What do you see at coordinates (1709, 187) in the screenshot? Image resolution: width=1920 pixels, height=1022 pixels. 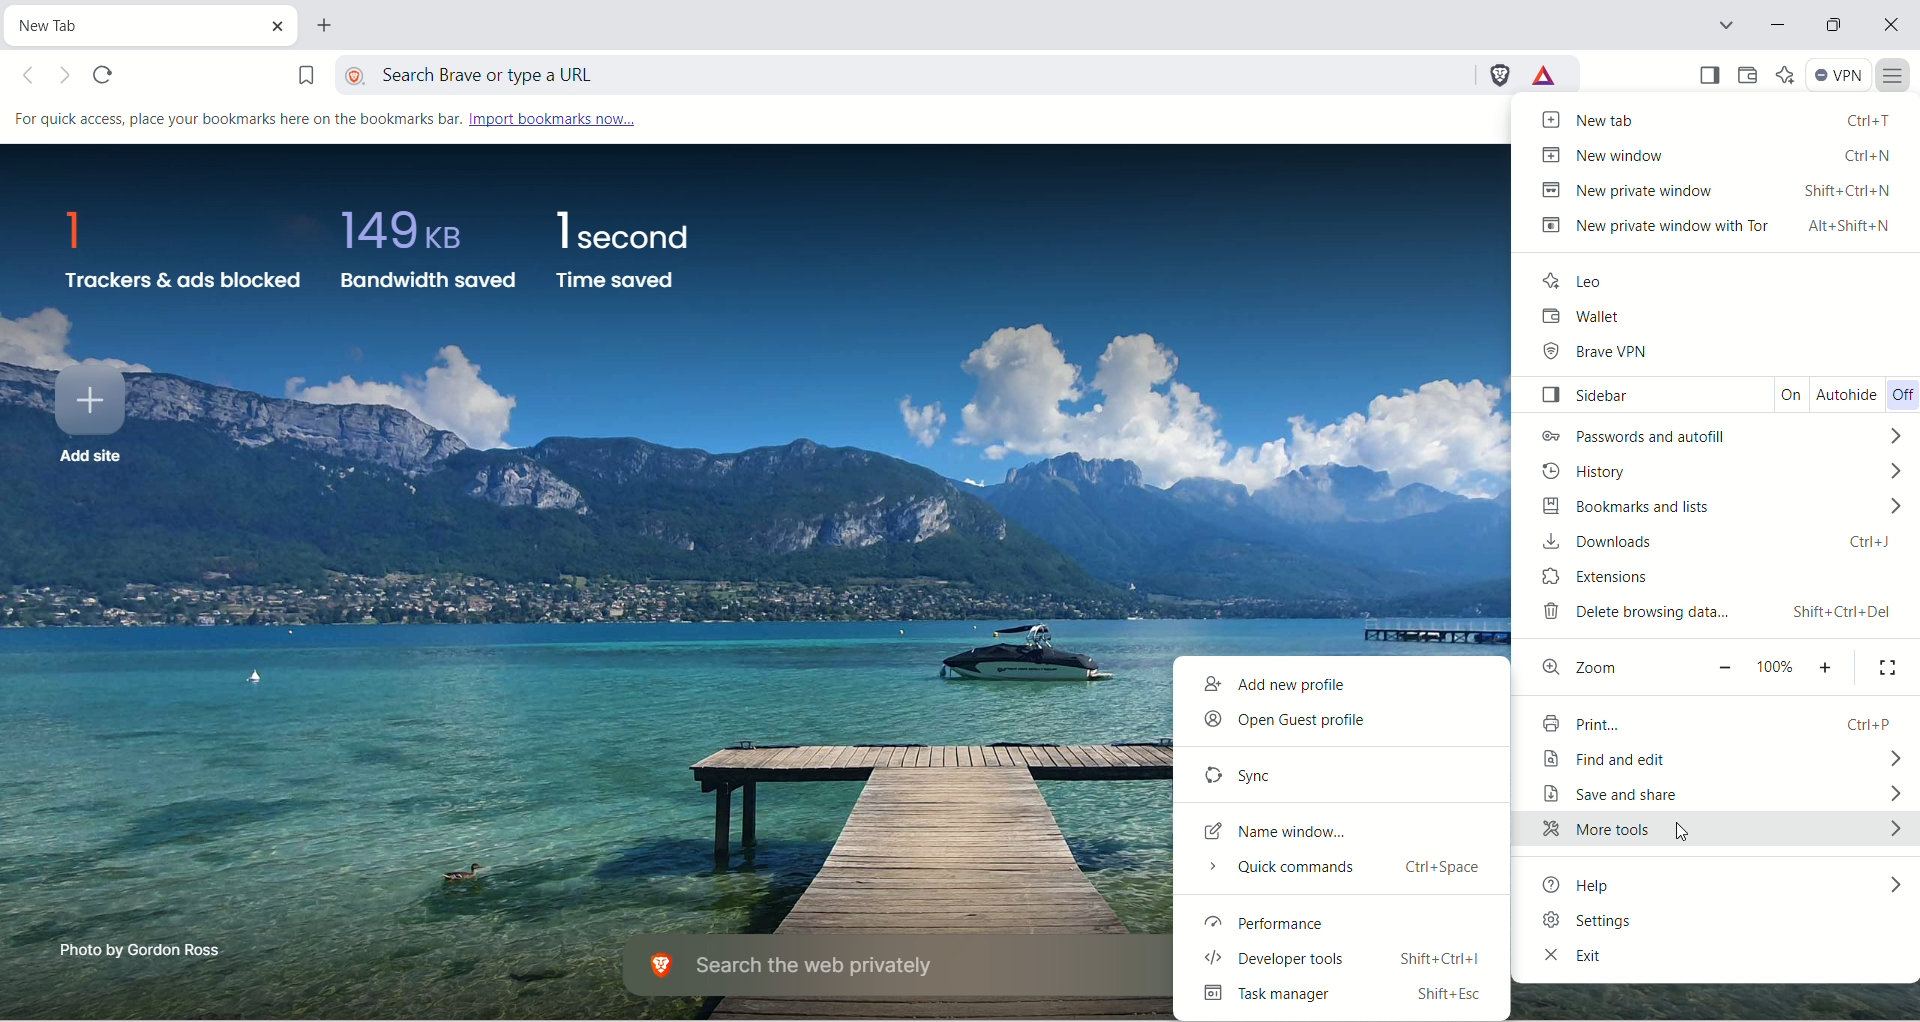 I see `new private window` at bounding box center [1709, 187].